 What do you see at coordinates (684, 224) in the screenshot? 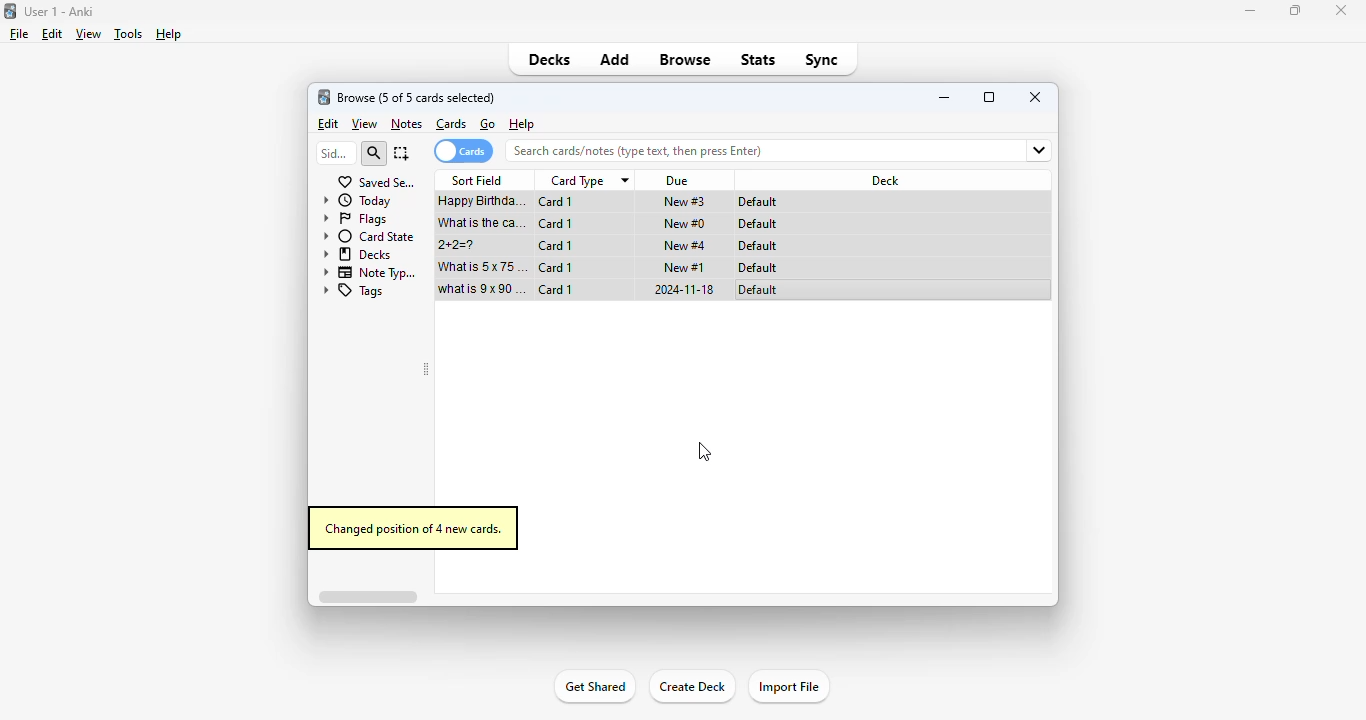
I see `new #0` at bounding box center [684, 224].